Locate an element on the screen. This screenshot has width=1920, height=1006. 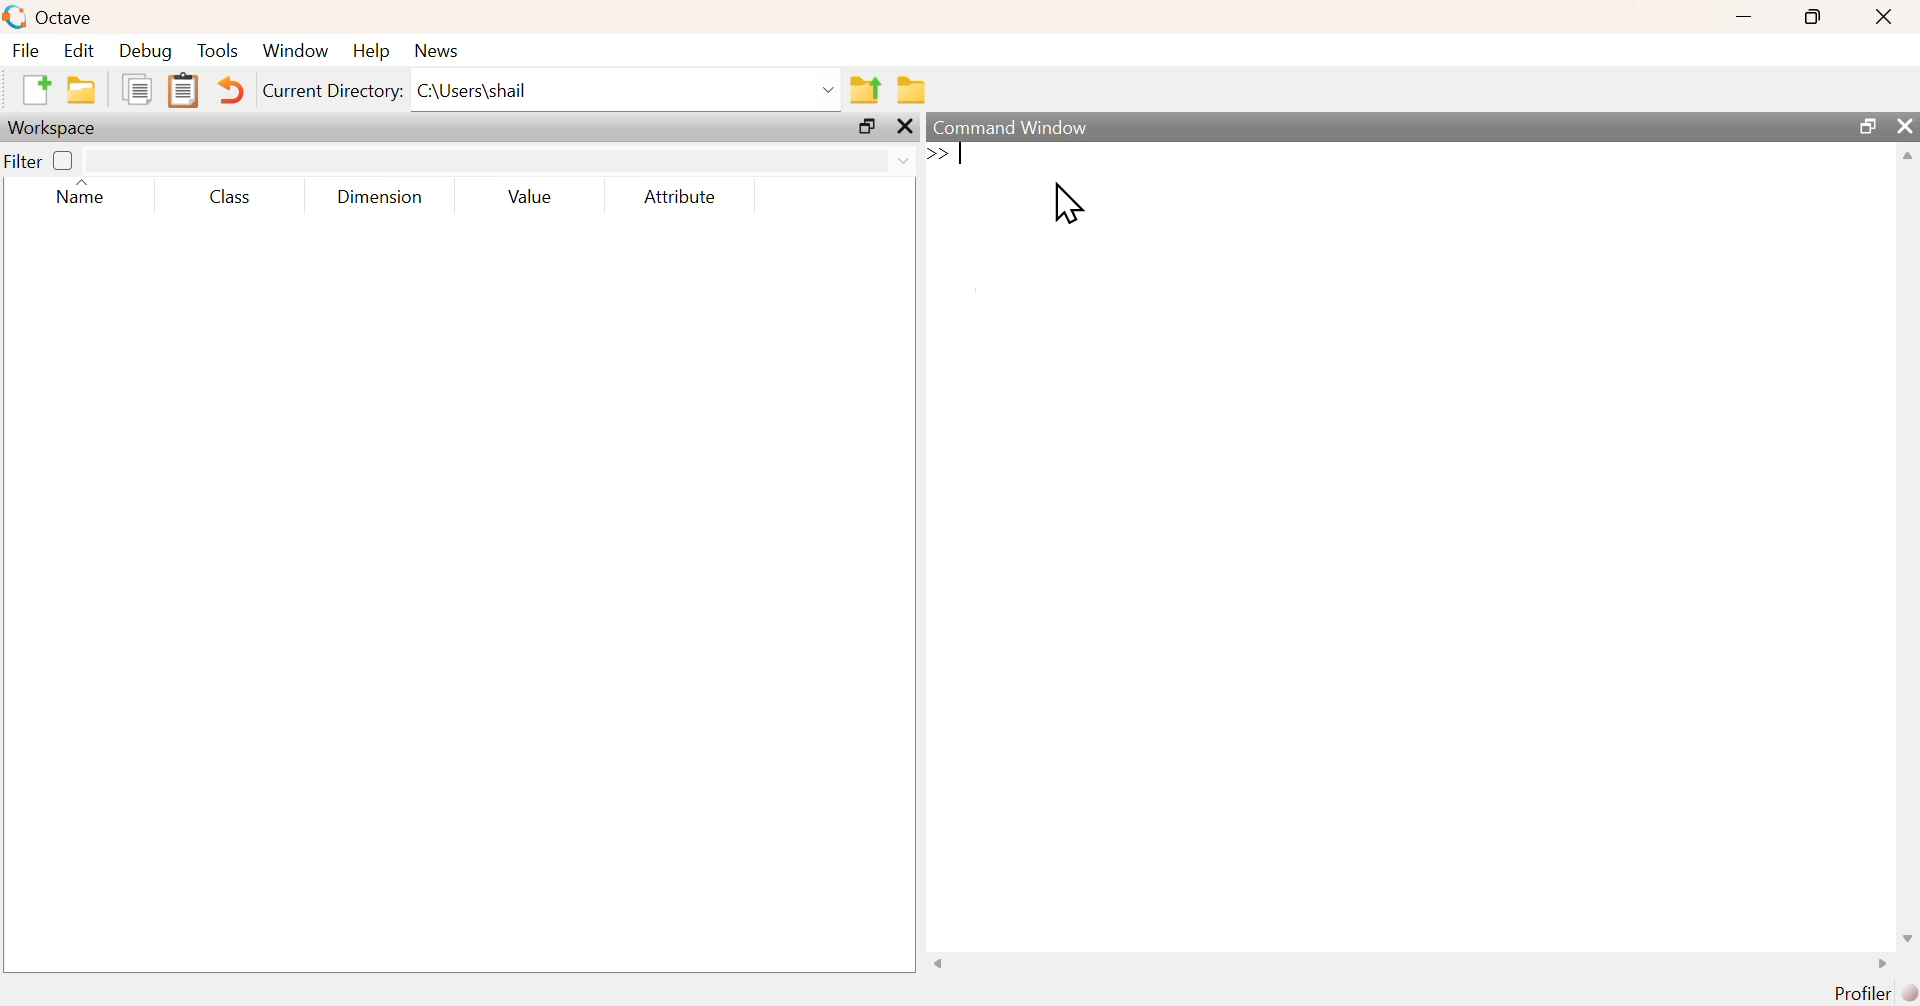
Browse directories is located at coordinates (914, 91).